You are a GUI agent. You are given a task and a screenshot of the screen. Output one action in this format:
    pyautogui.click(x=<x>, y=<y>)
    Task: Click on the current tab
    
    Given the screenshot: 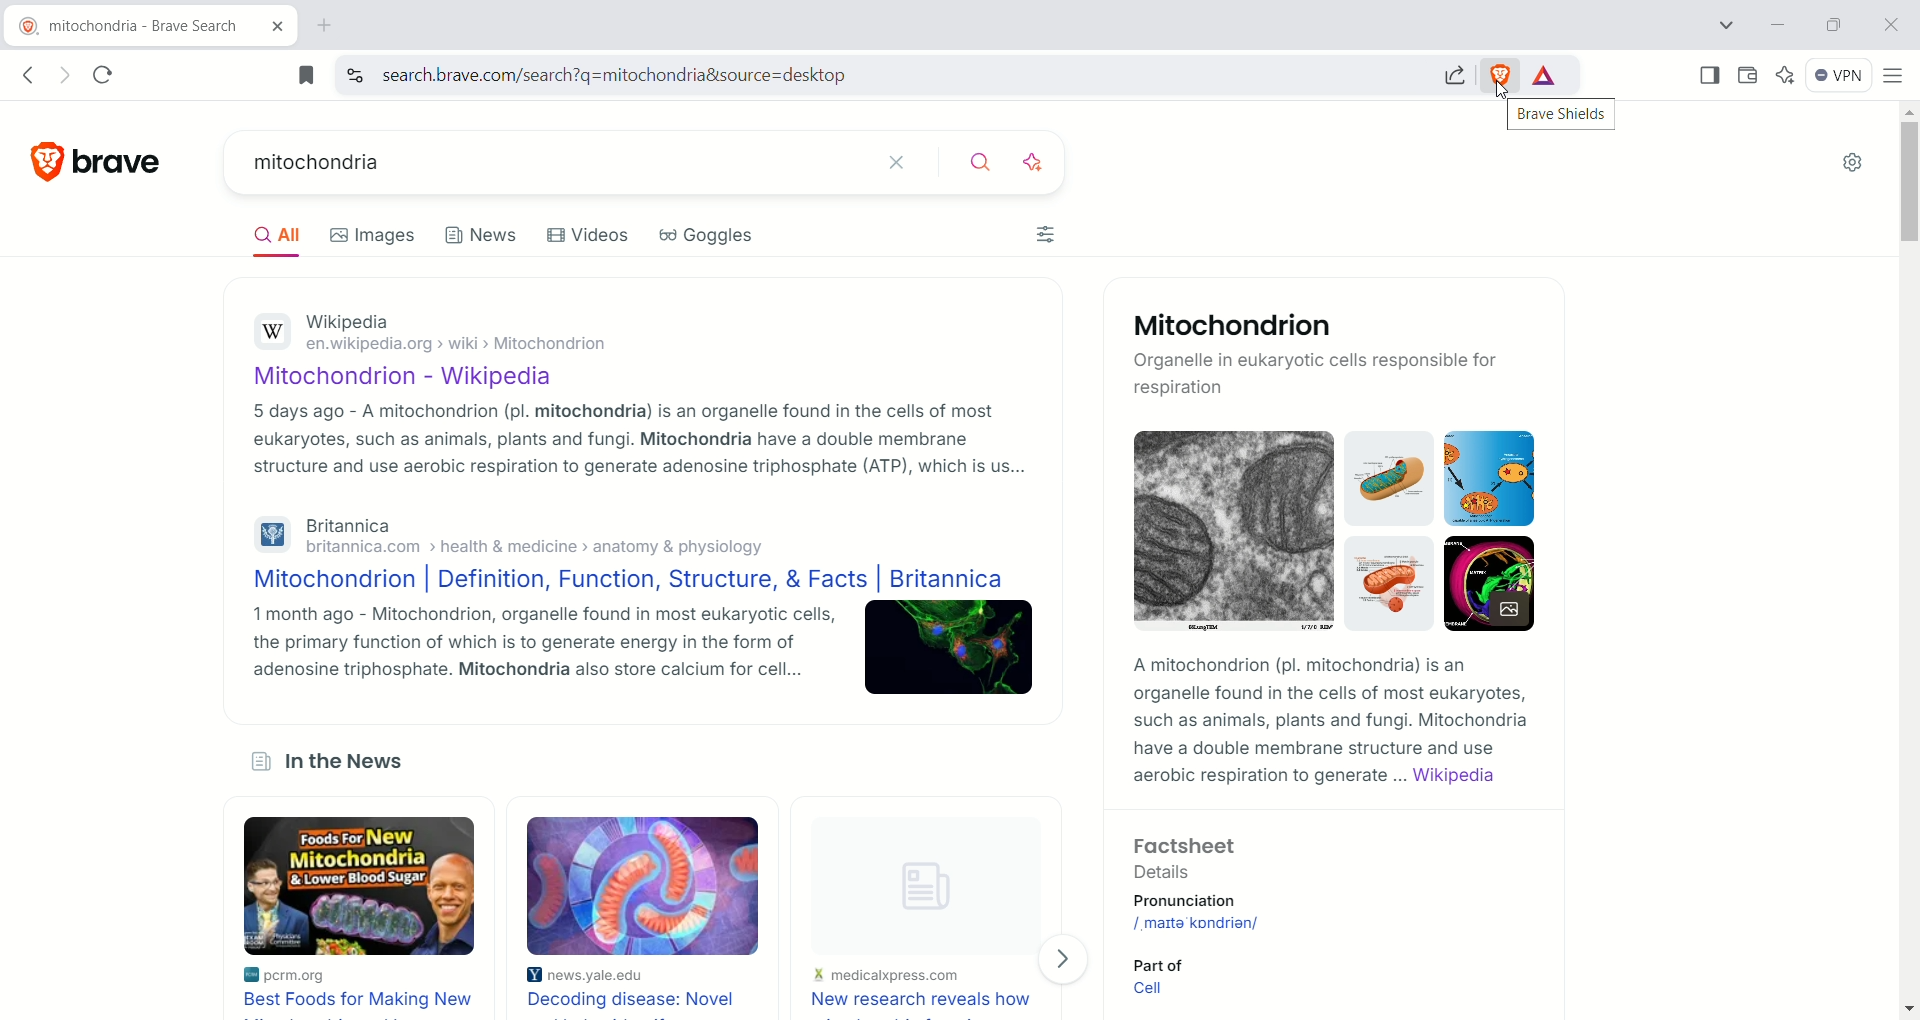 What is the action you would take?
    pyautogui.click(x=135, y=27)
    